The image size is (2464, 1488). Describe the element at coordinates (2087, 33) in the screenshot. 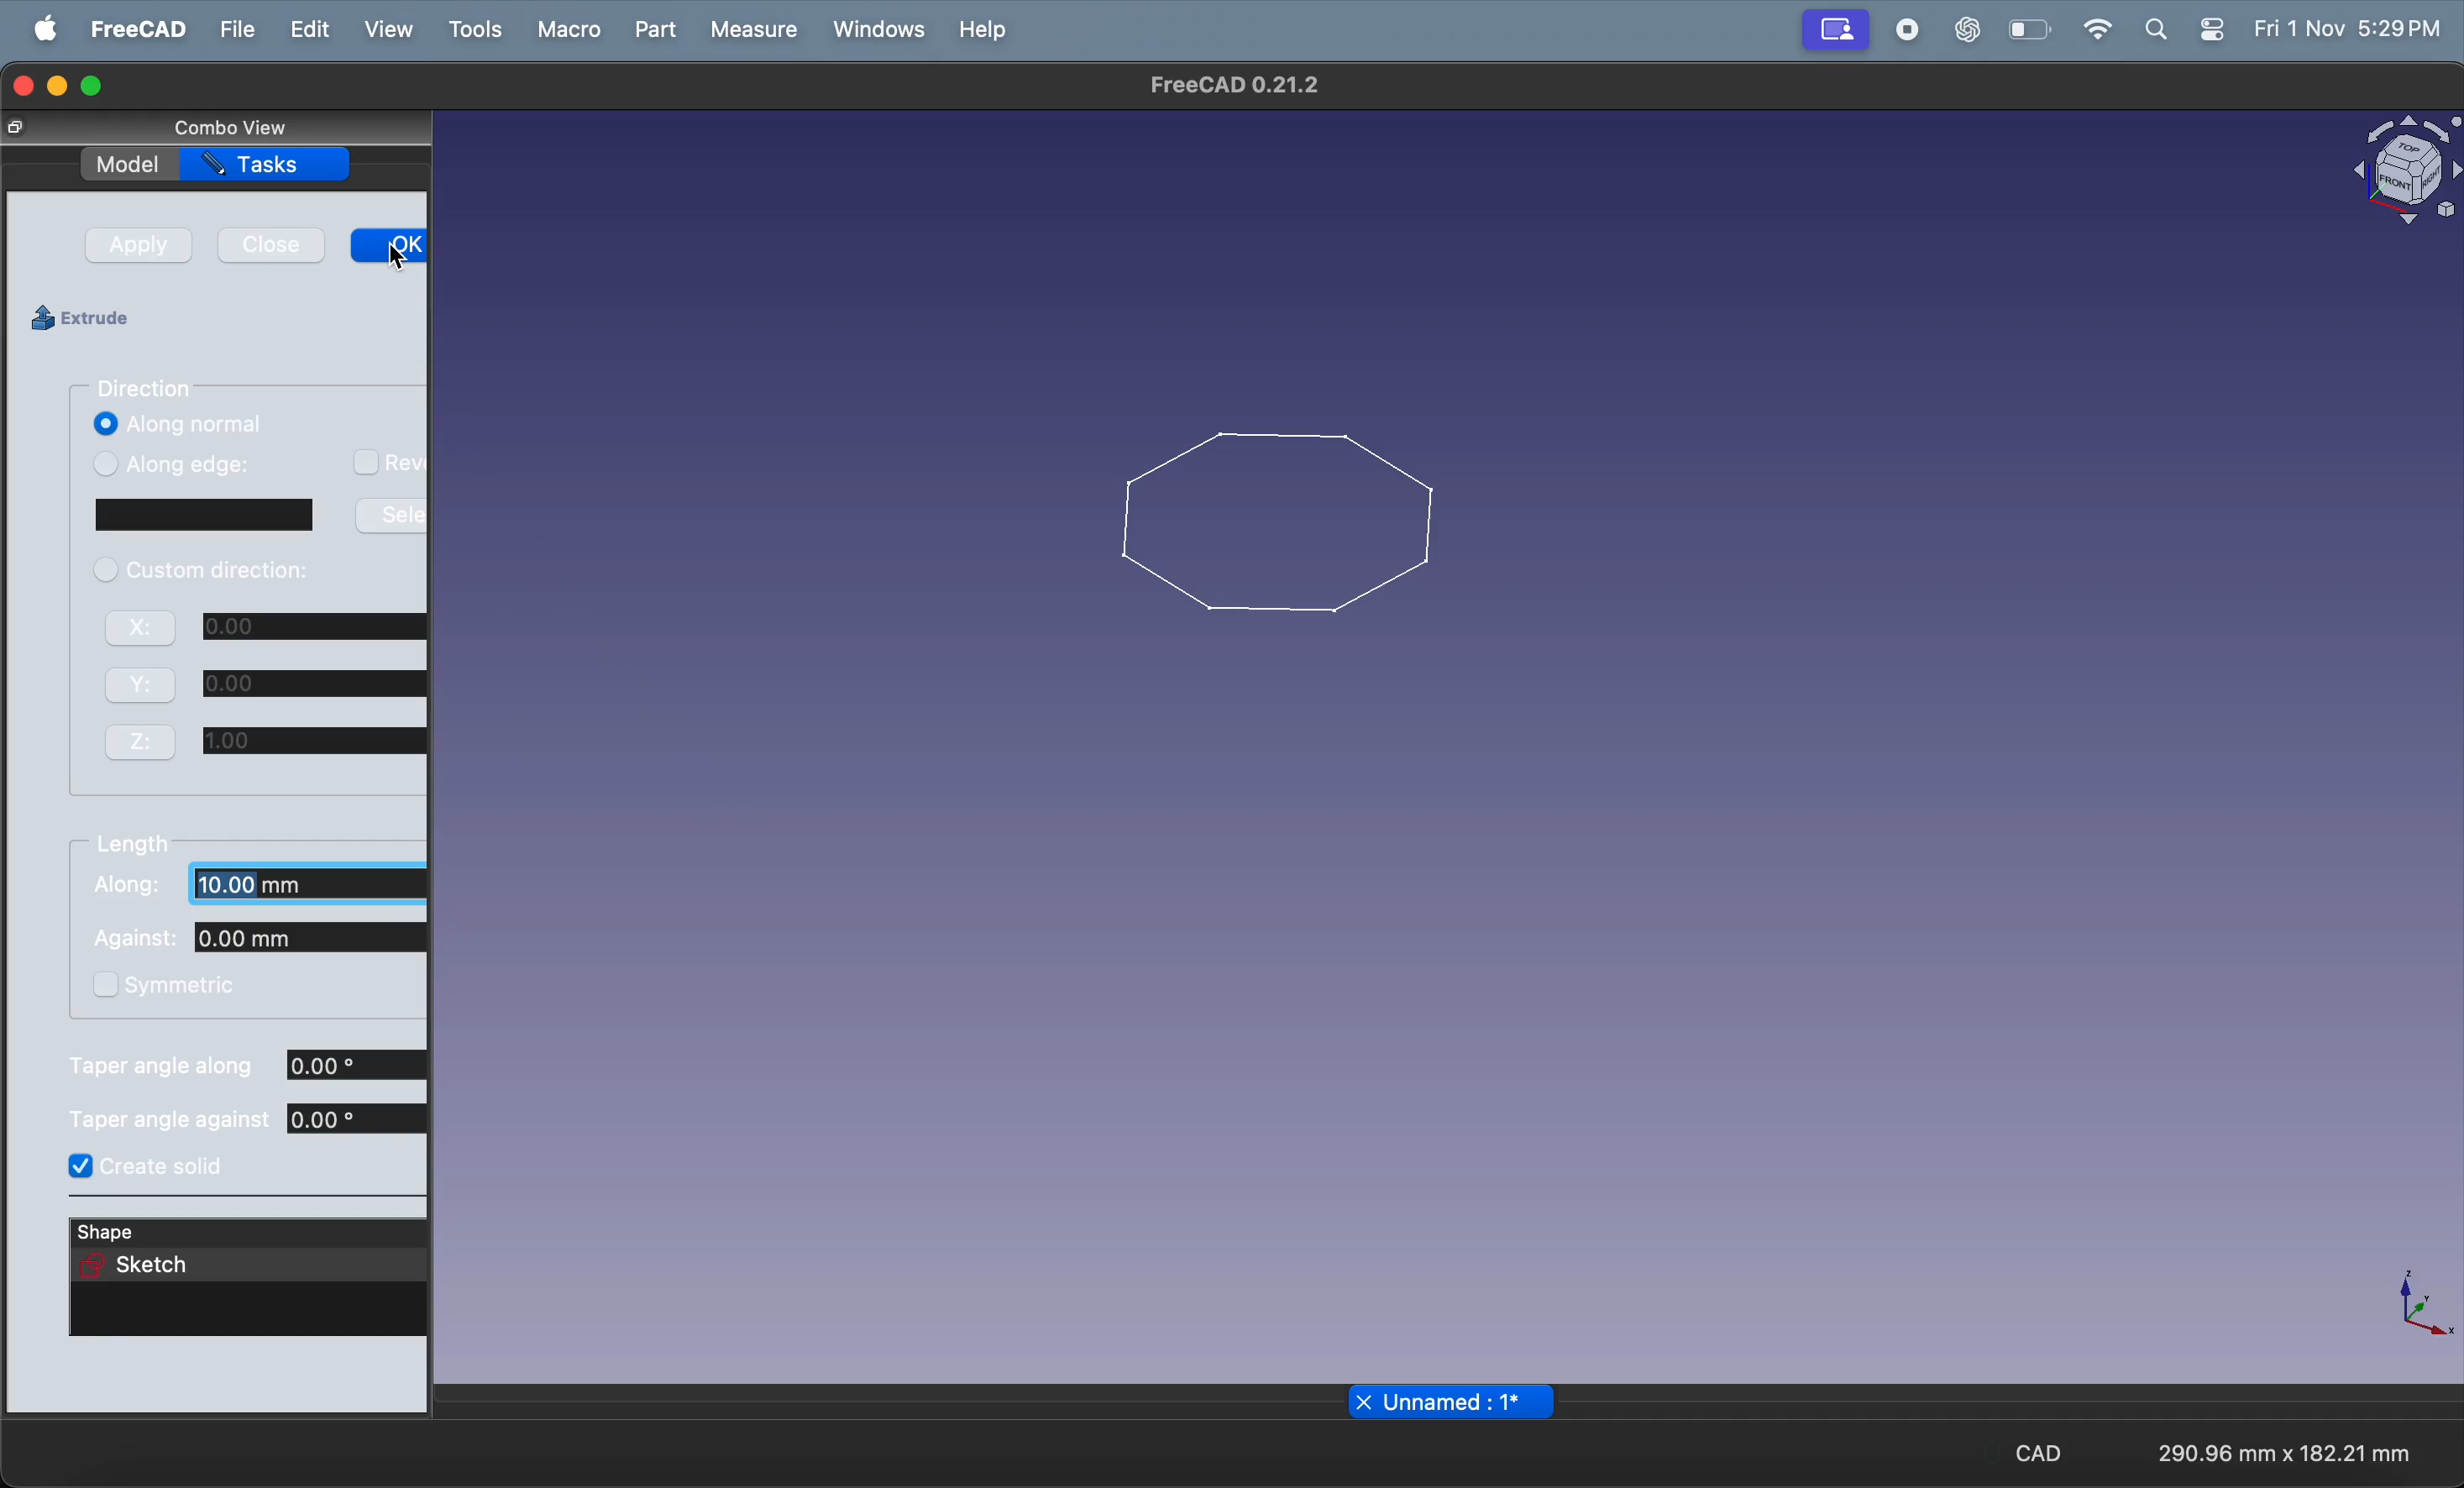

I see `wifi` at that location.